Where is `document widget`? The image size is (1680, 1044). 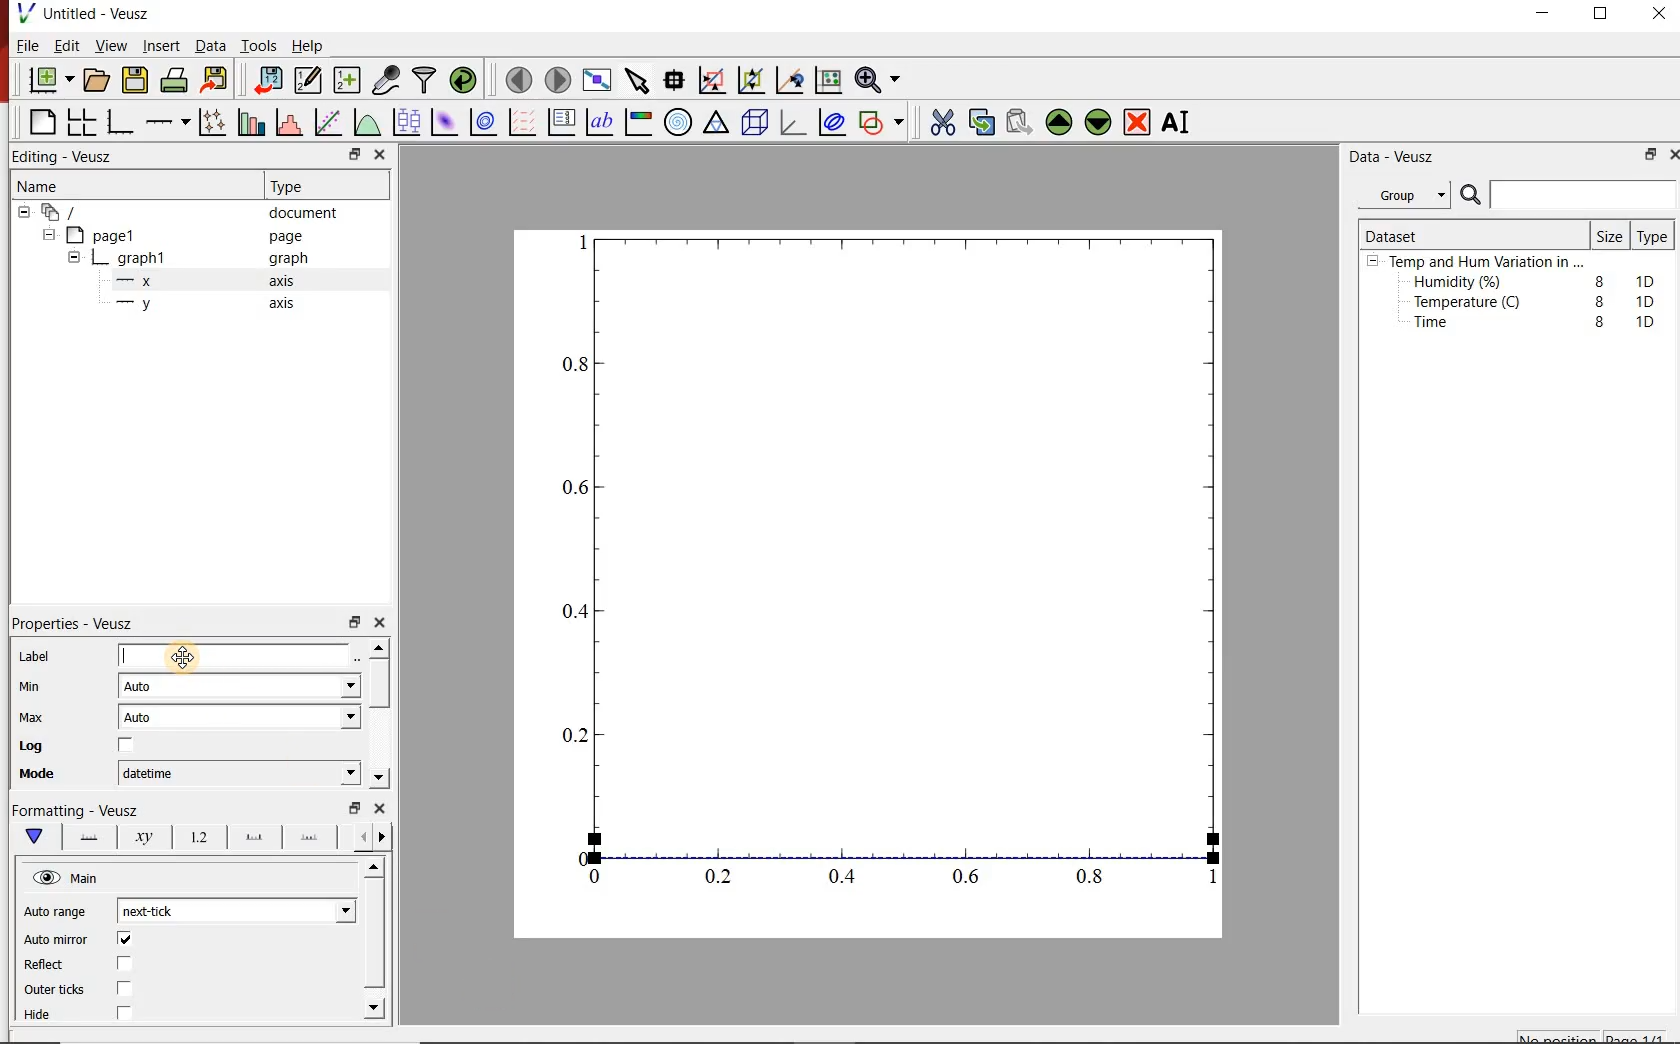 document widget is located at coordinates (71, 213).